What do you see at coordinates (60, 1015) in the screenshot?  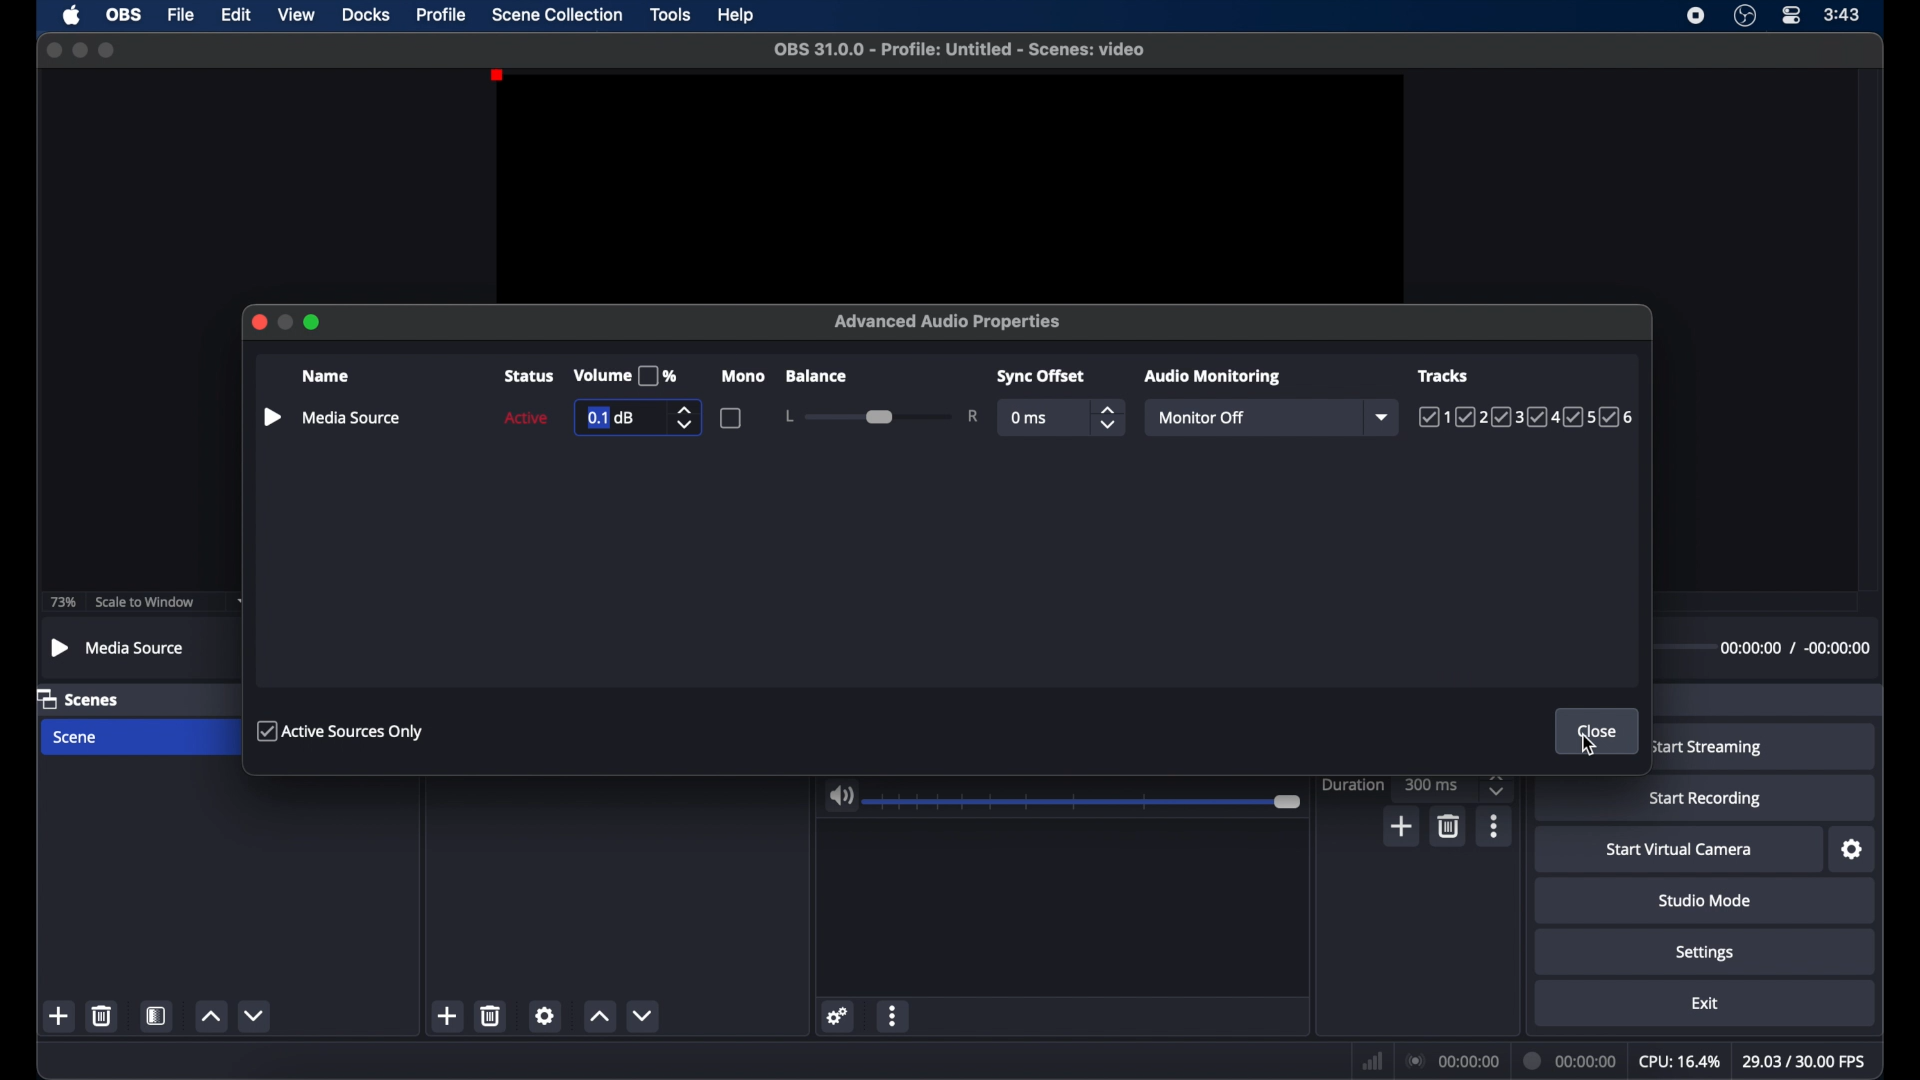 I see `add` at bounding box center [60, 1015].